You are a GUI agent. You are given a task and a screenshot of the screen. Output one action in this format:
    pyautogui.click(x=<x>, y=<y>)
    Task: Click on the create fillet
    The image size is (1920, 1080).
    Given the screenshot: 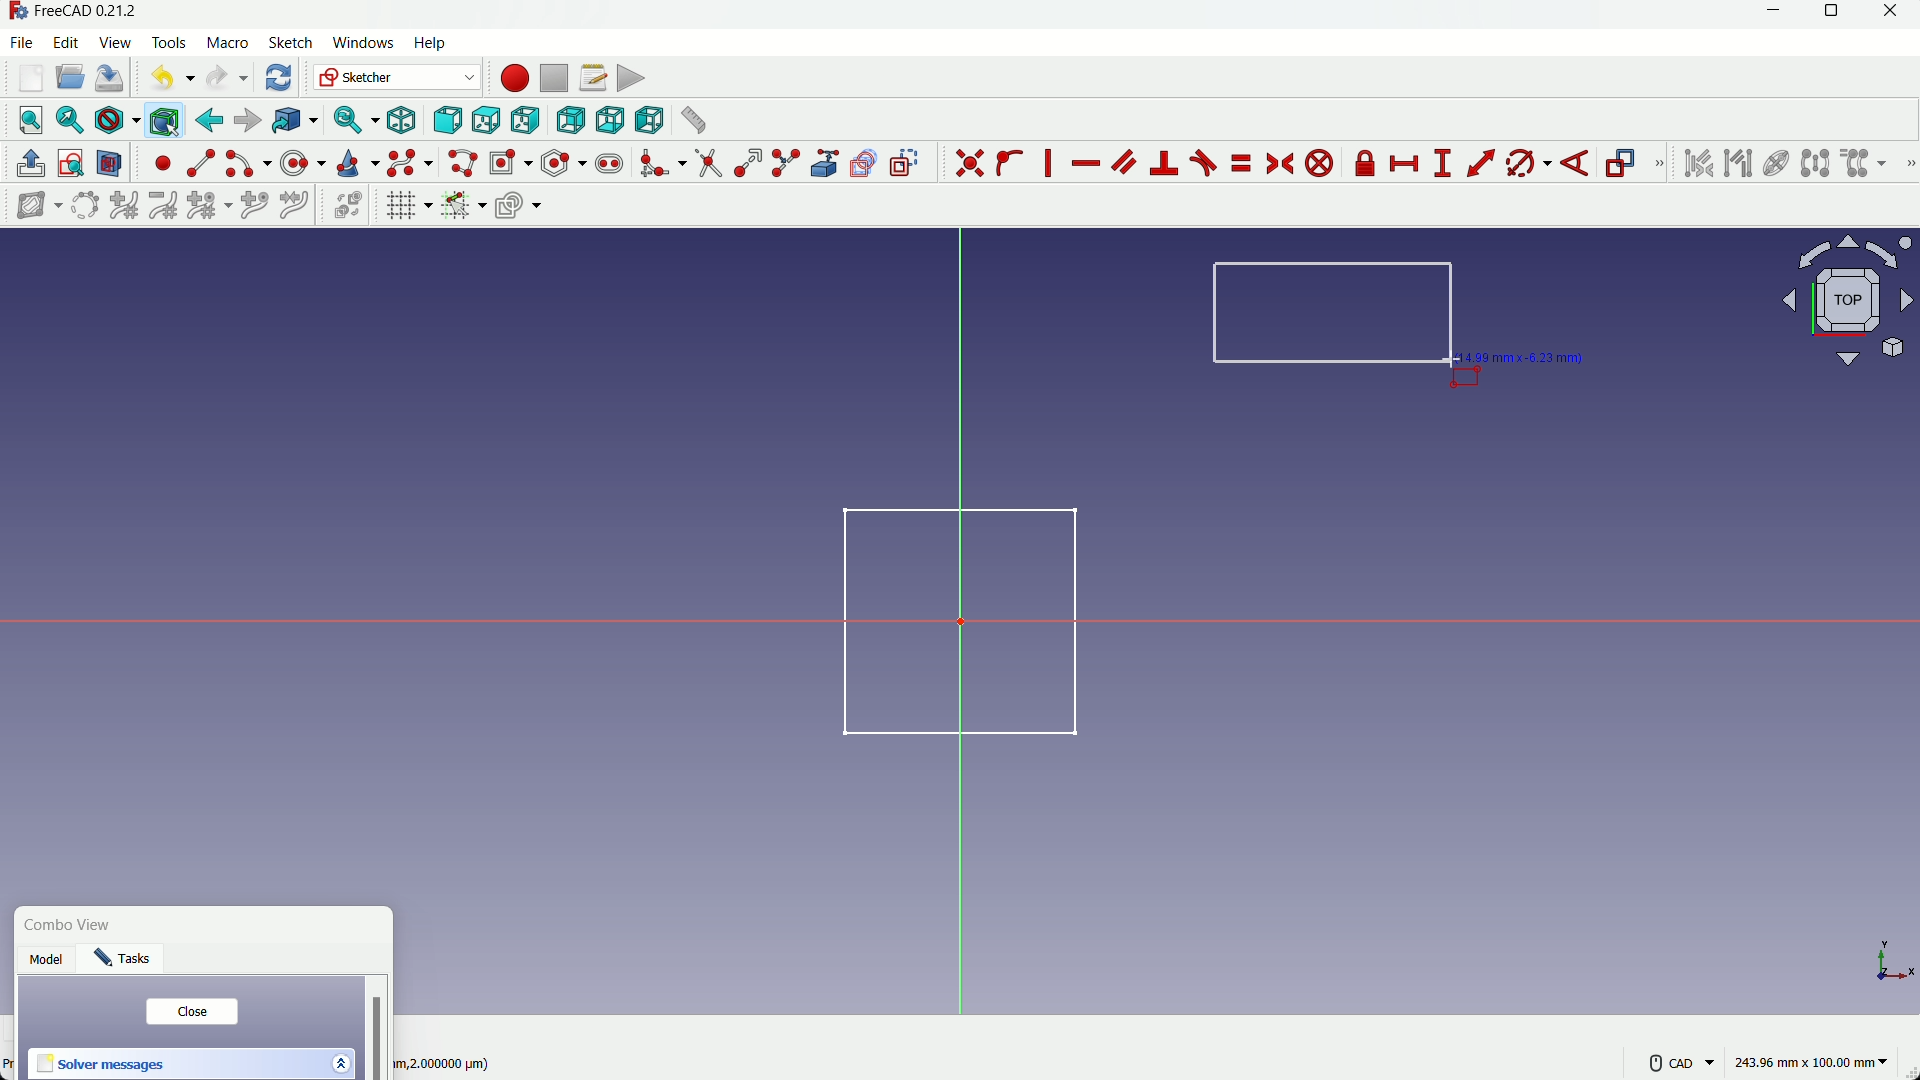 What is the action you would take?
    pyautogui.click(x=661, y=163)
    